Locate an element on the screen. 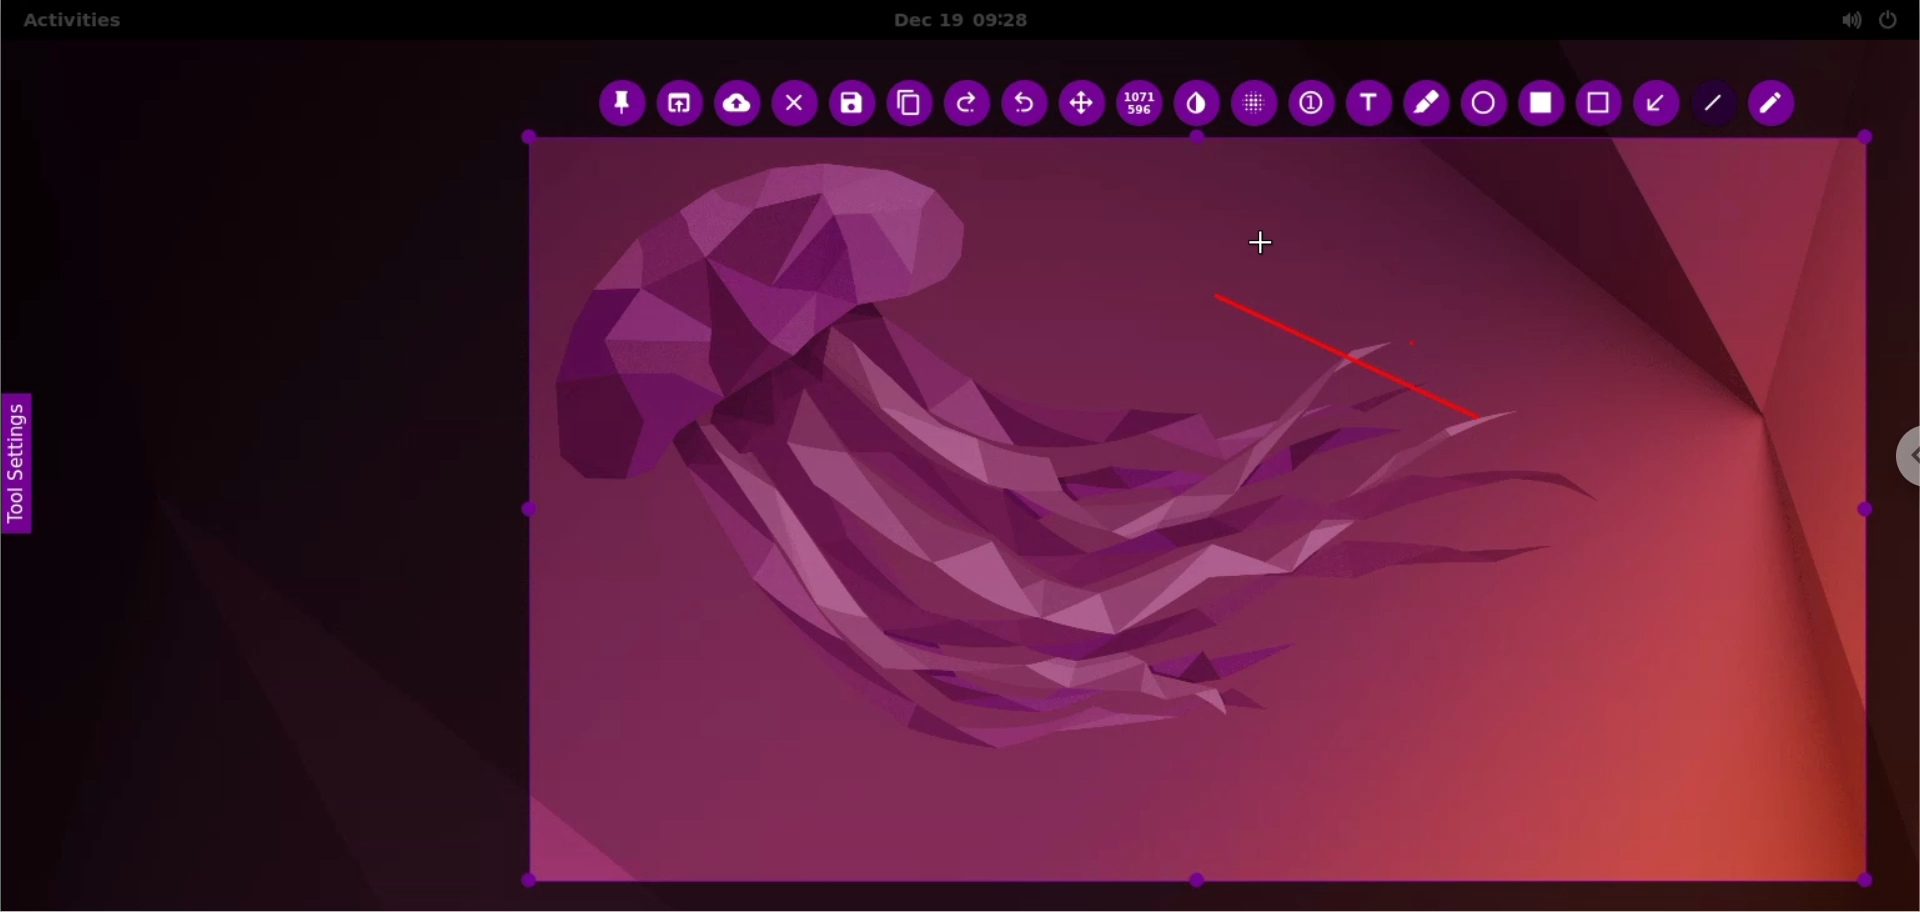 This screenshot has height=912, width=1920. choose app to open is located at coordinates (682, 104).